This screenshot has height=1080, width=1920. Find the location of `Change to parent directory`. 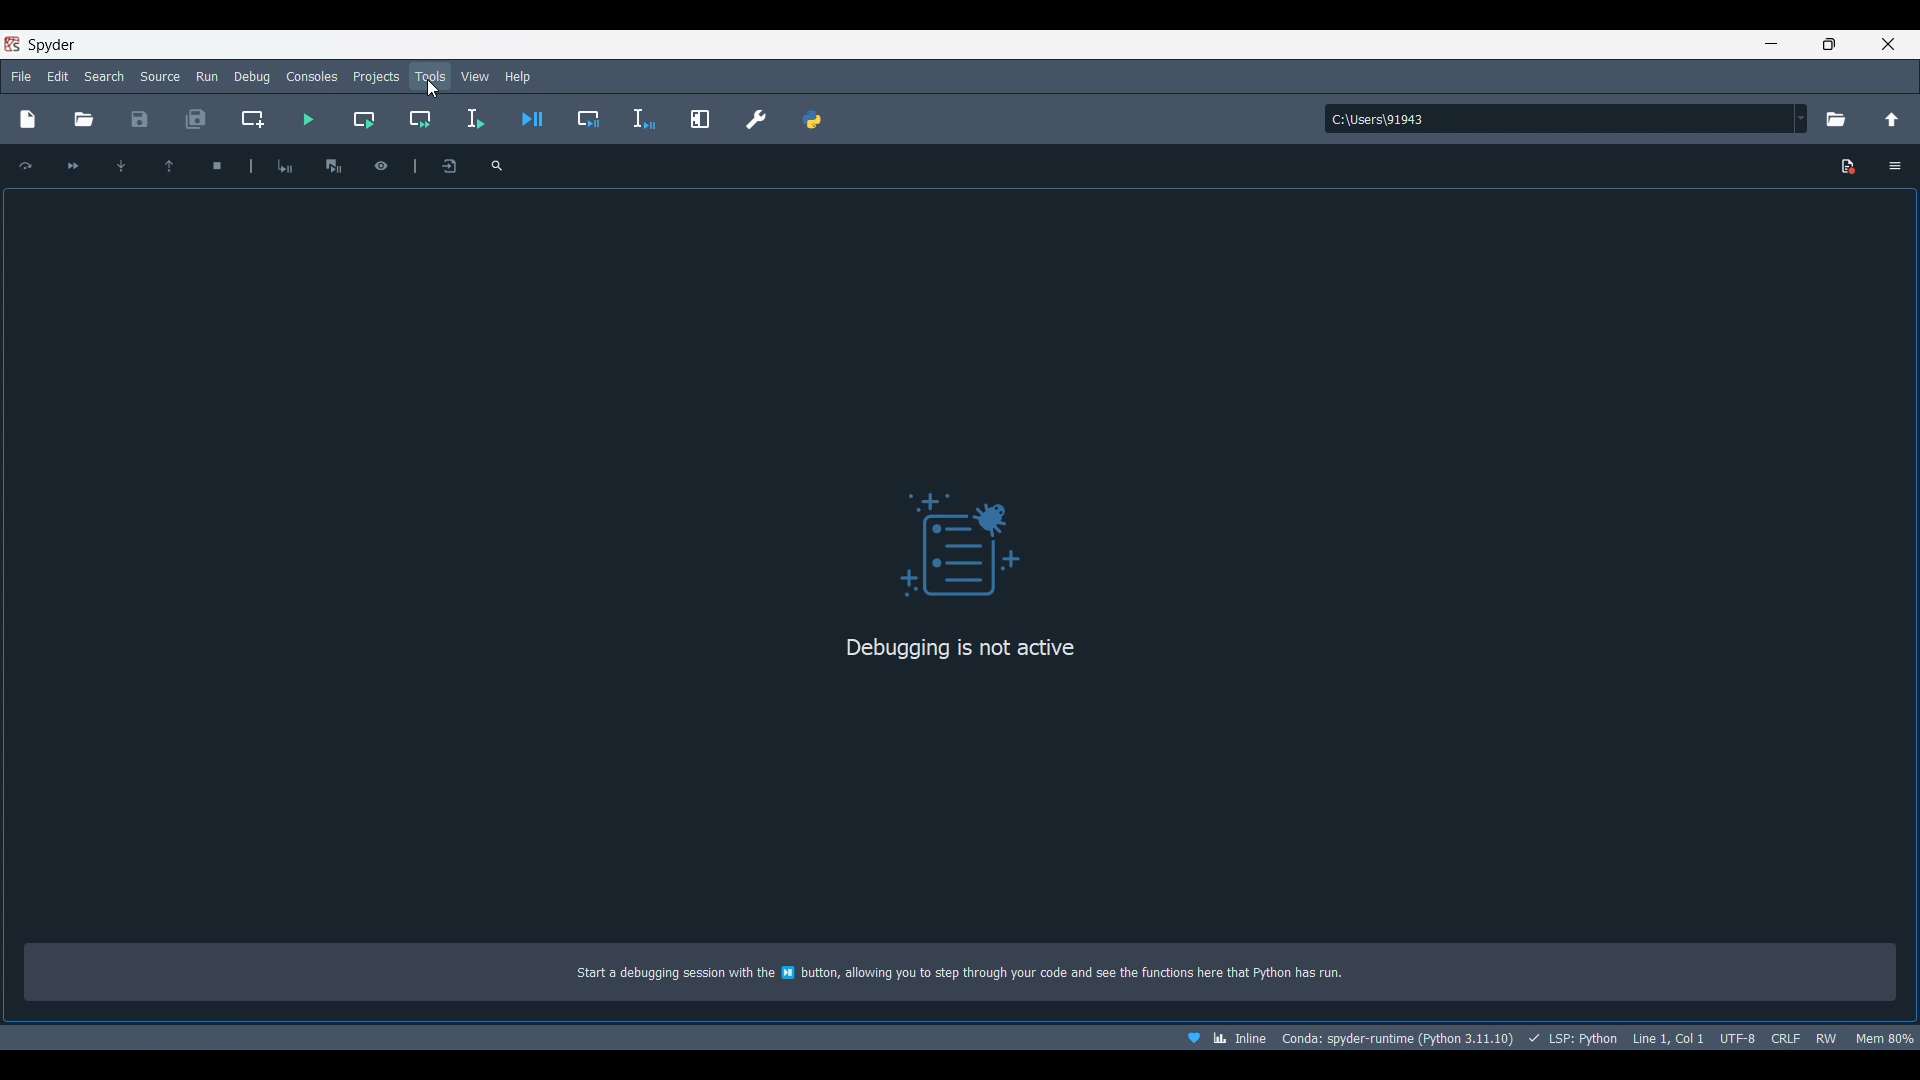

Change to parent directory is located at coordinates (1892, 119).